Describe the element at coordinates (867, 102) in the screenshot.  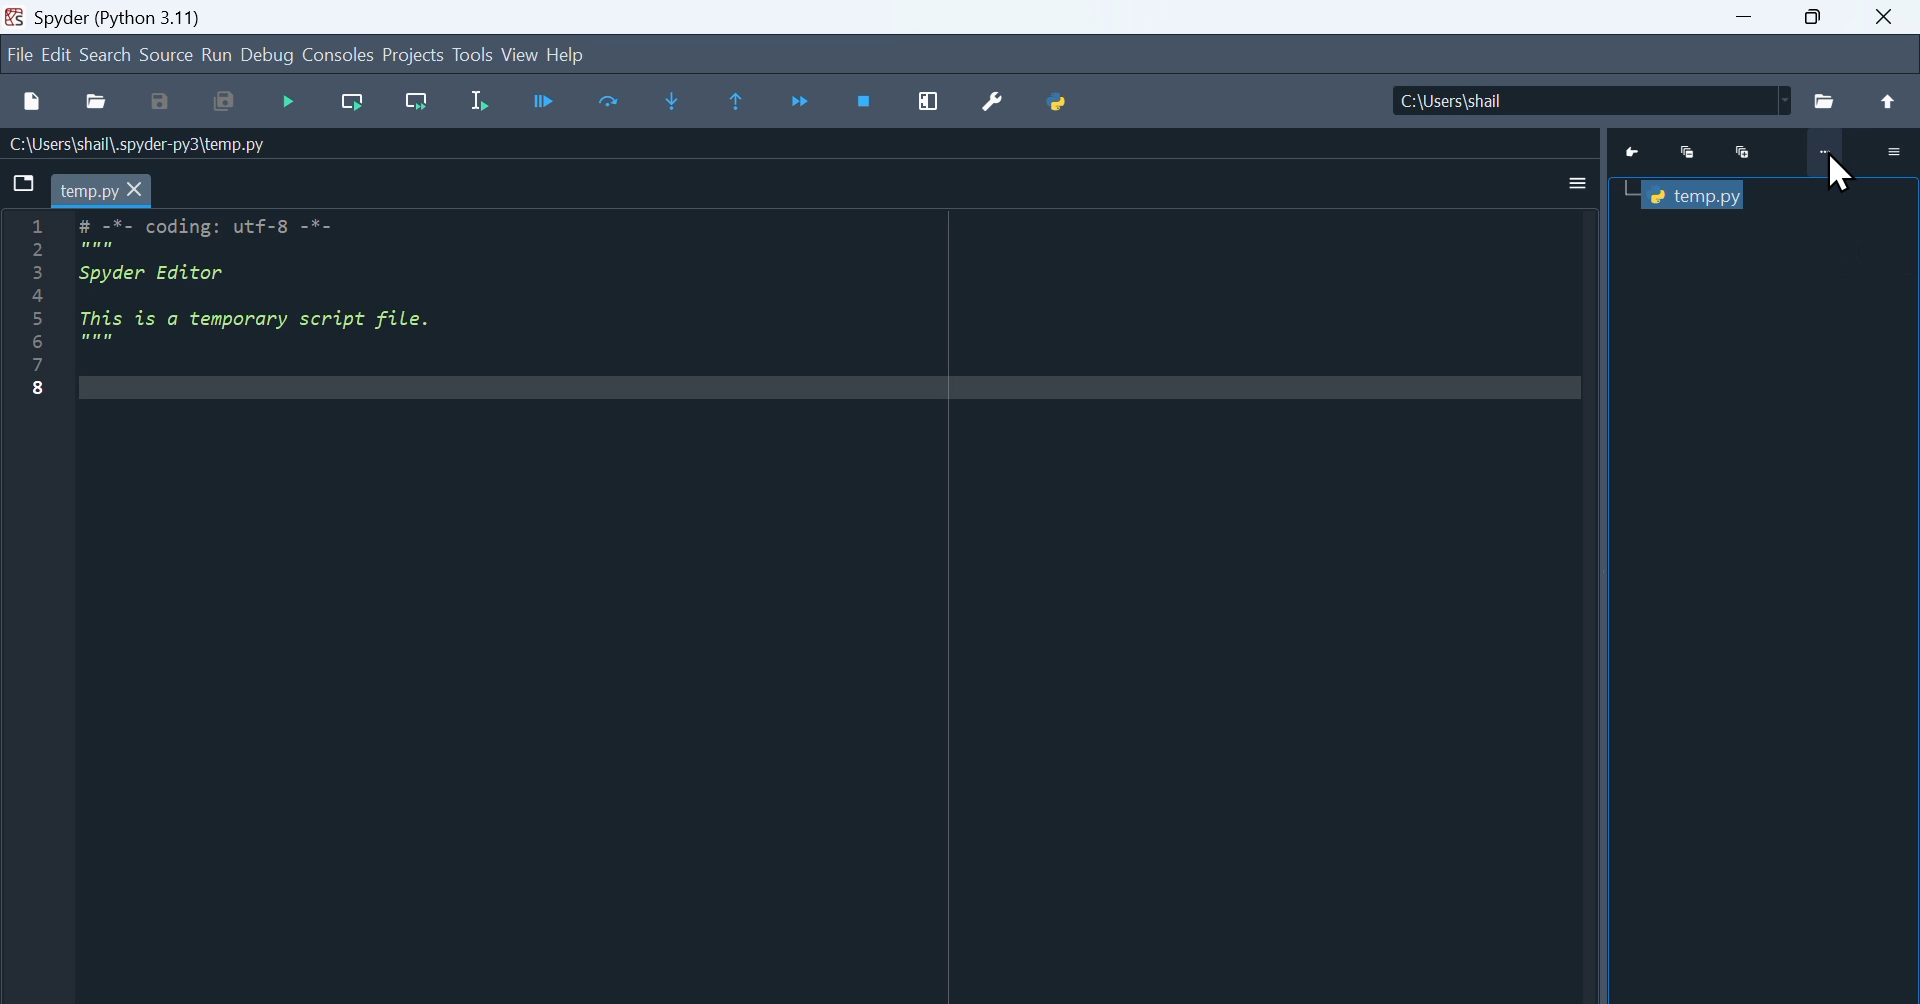
I see `Stop debugging` at that location.